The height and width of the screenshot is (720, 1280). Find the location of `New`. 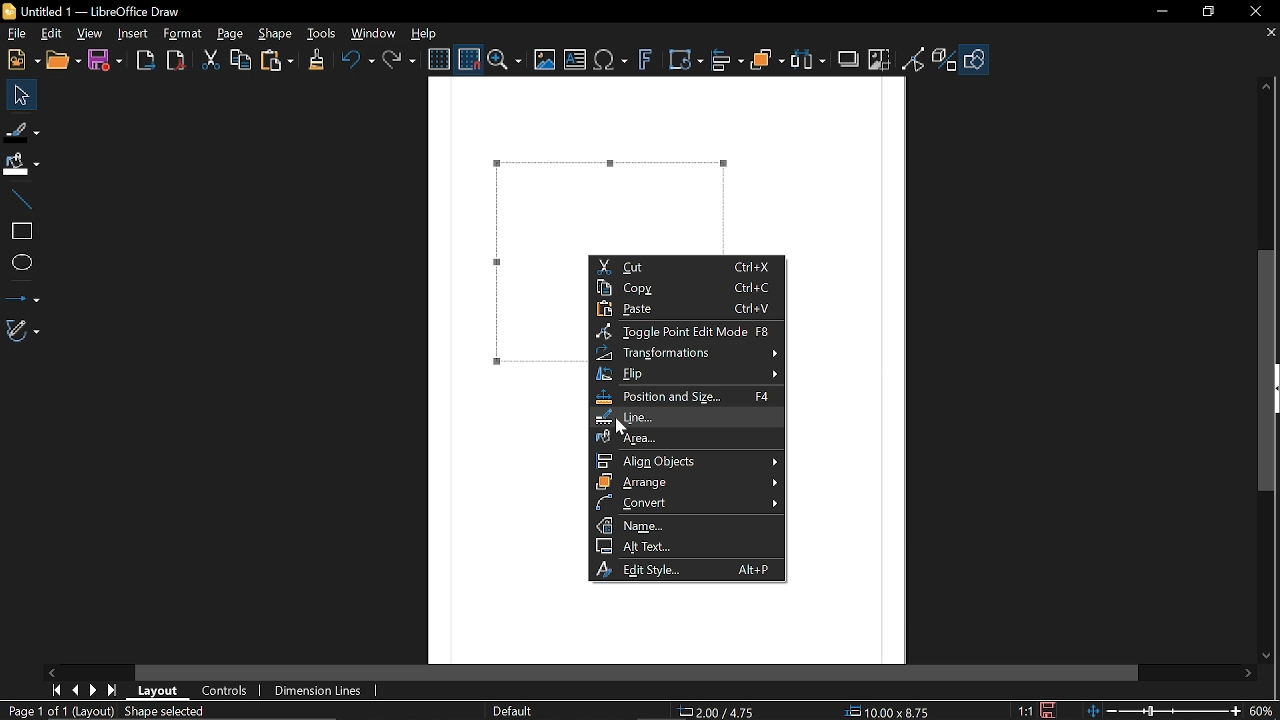

New is located at coordinates (21, 61).